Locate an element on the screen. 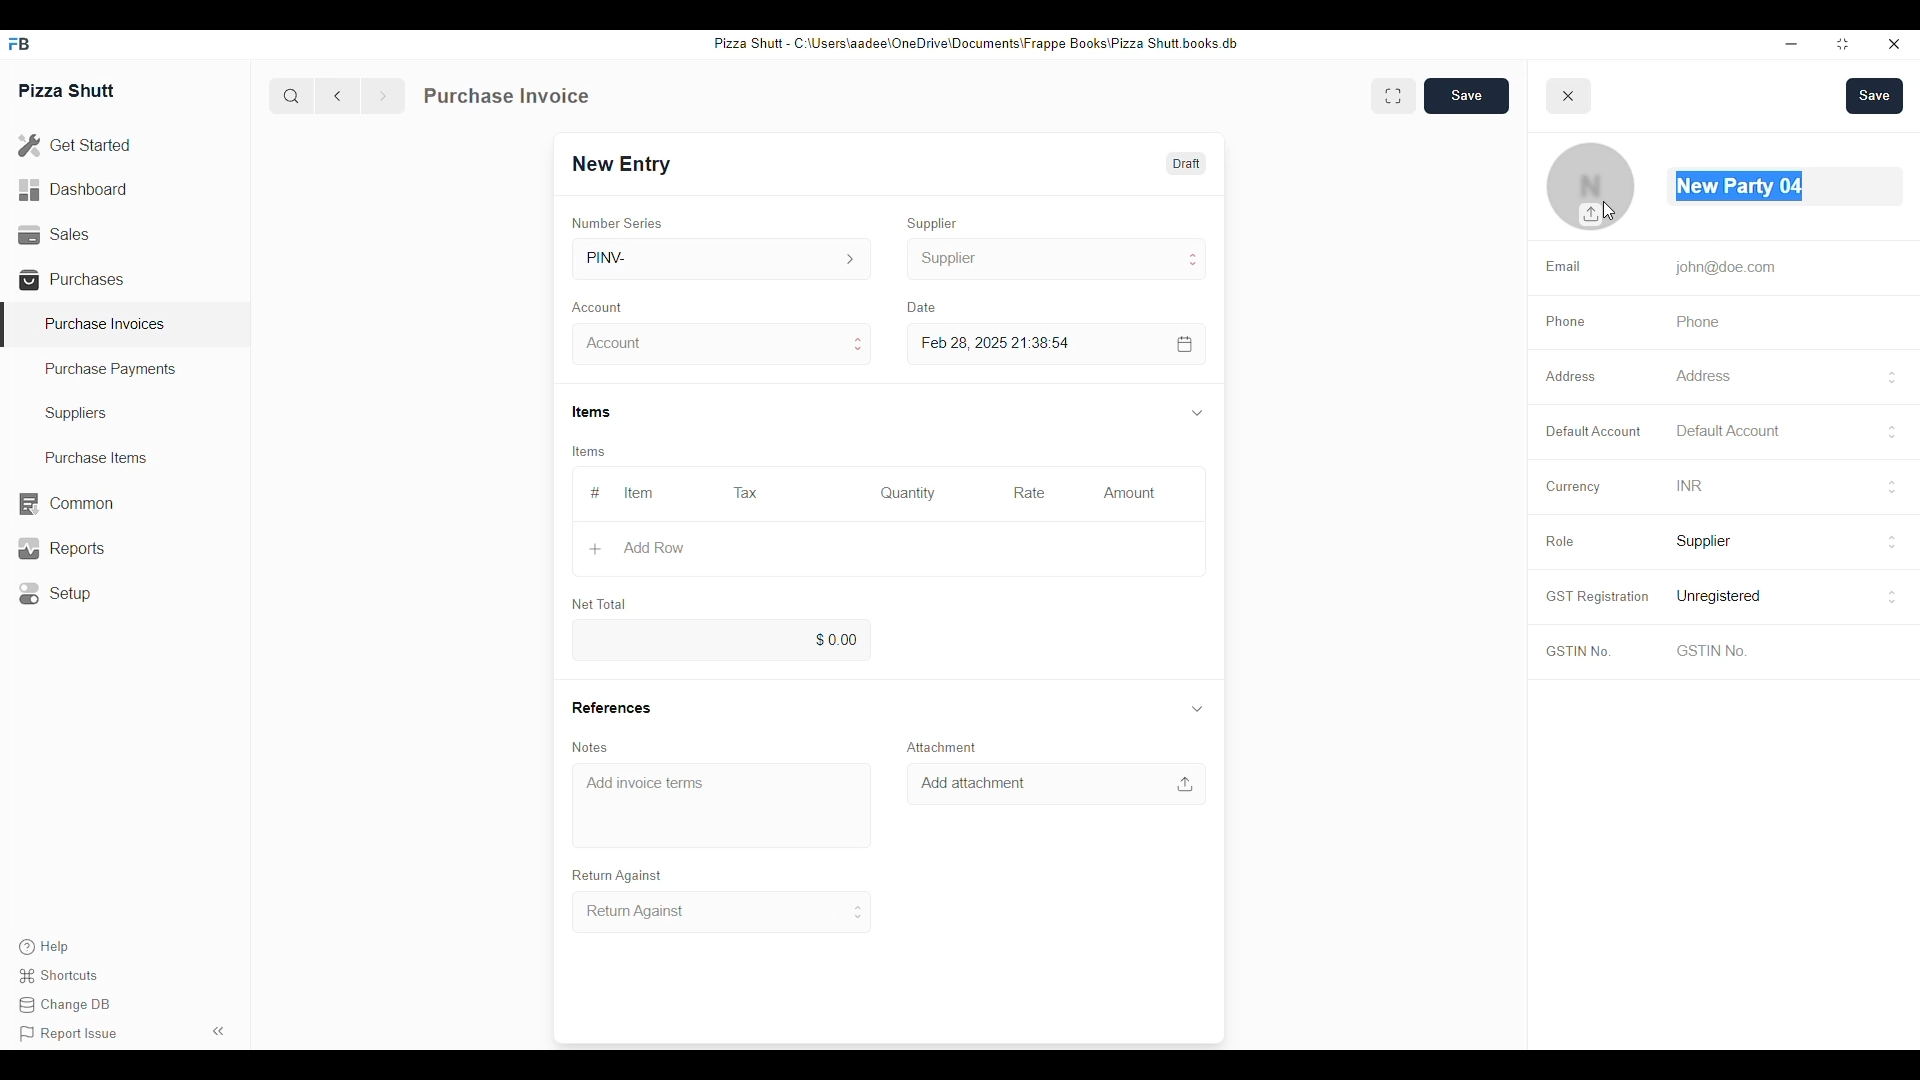 This screenshot has height=1080, width=1920. close is located at coordinates (1569, 96).